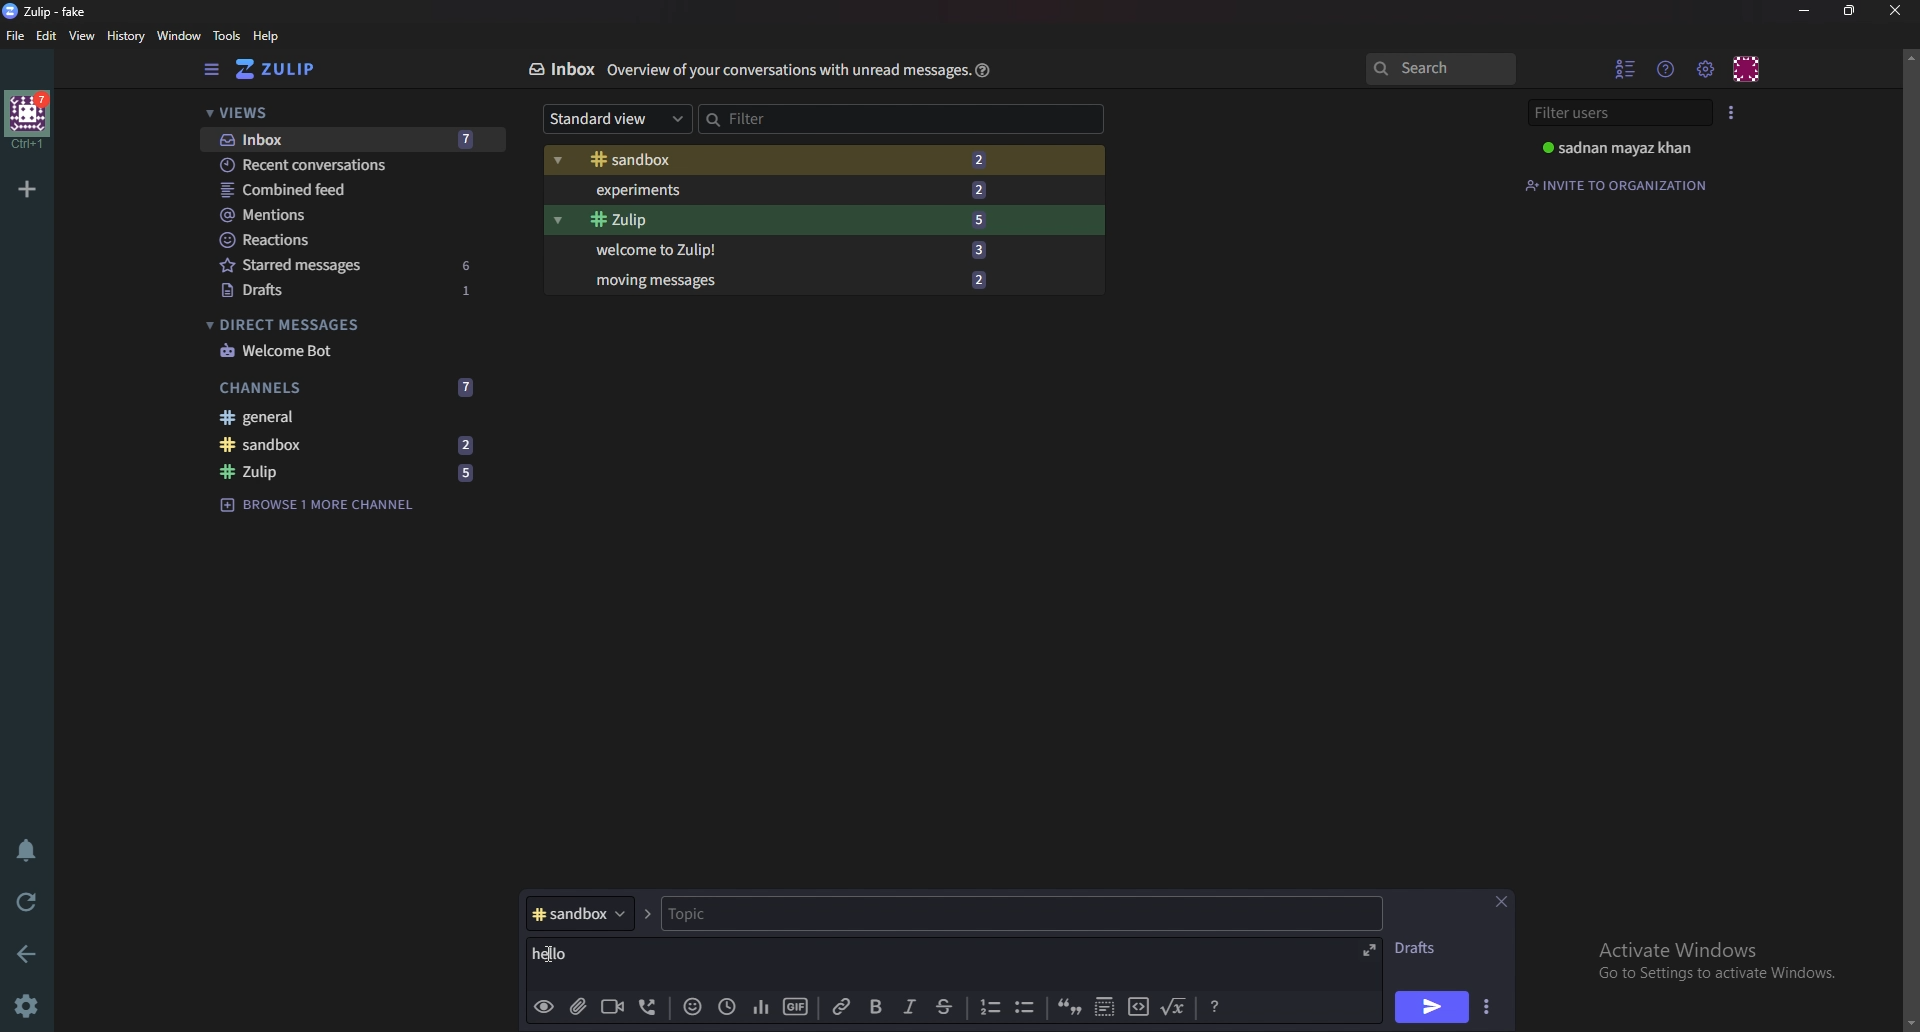 This screenshot has width=1920, height=1032. What do you see at coordinates (126, 38) in the screenshot?
I see `History` at bounding box center [126, 38].